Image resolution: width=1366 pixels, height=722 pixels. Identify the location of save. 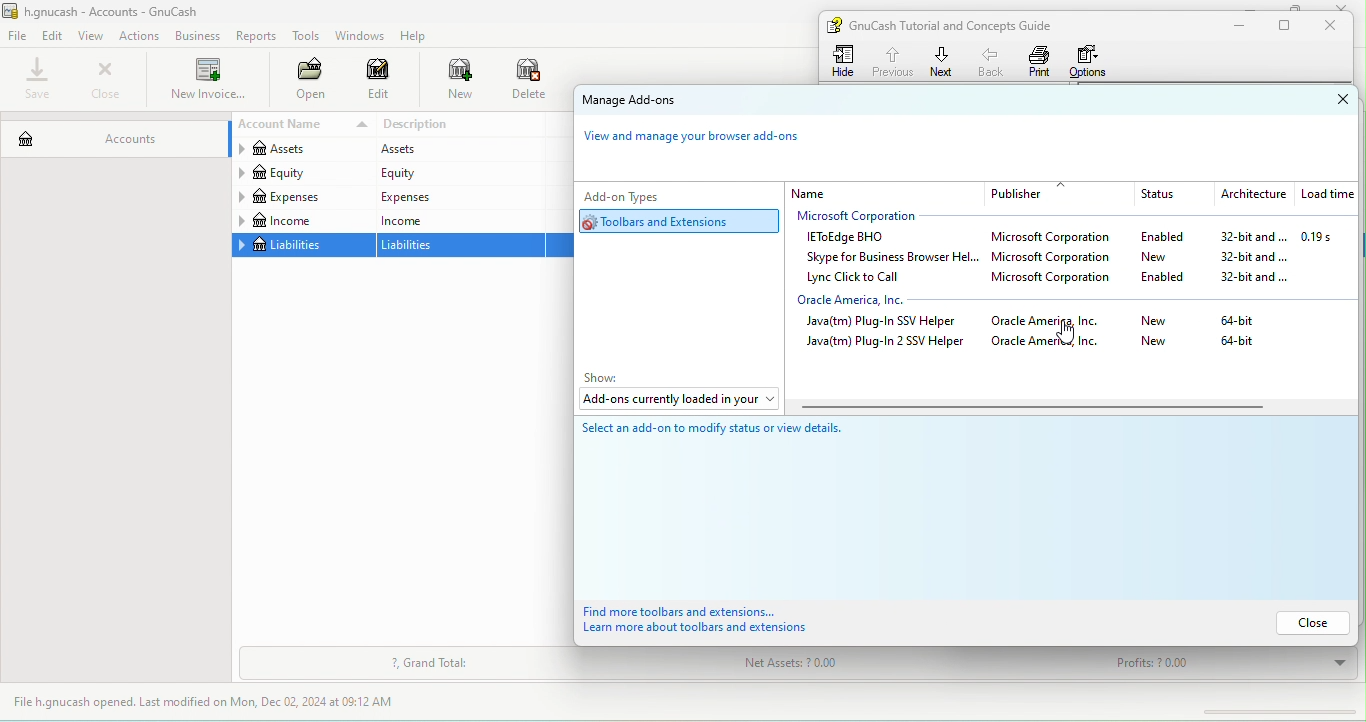
(39, 80).